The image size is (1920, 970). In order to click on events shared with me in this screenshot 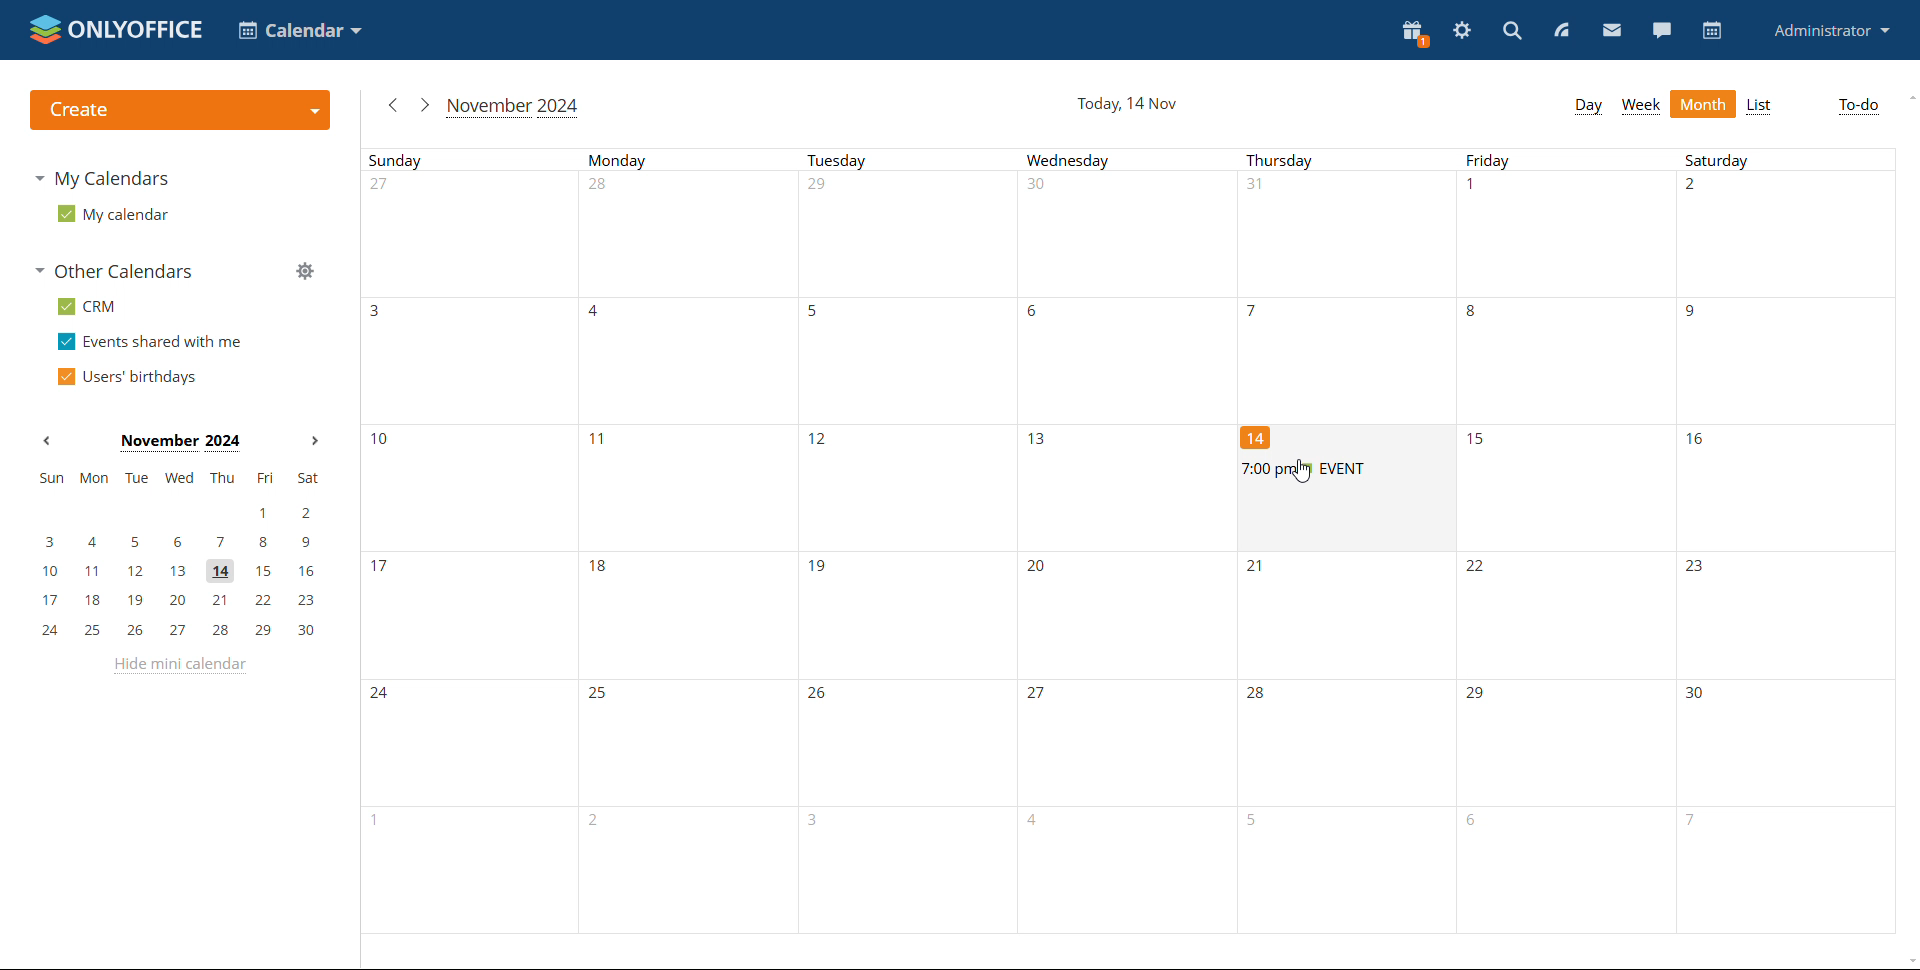, I will do `click(149, 342)`.